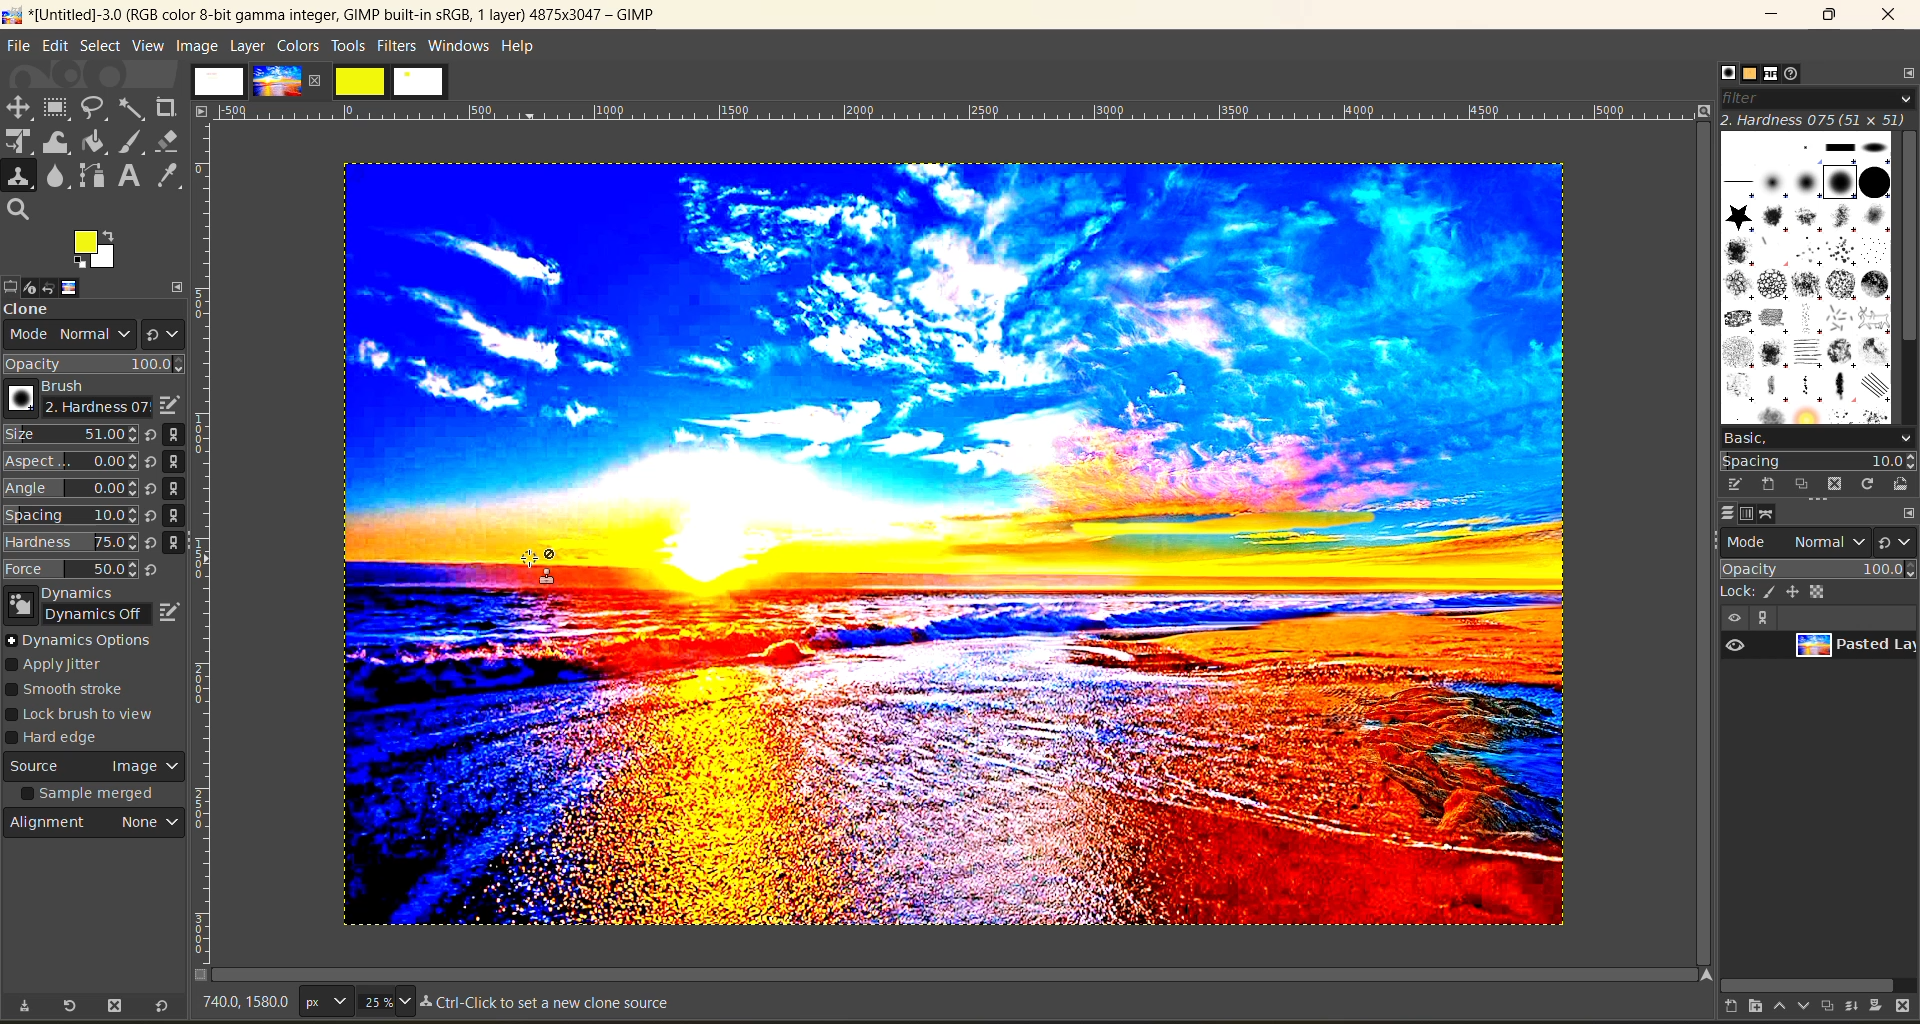 The width and height of the screenshot is (1920, 1024). What do you see at coordinates (1824, 1007) in the screenshot?
I see `create a layer` at bounding box center [1824, 1007].